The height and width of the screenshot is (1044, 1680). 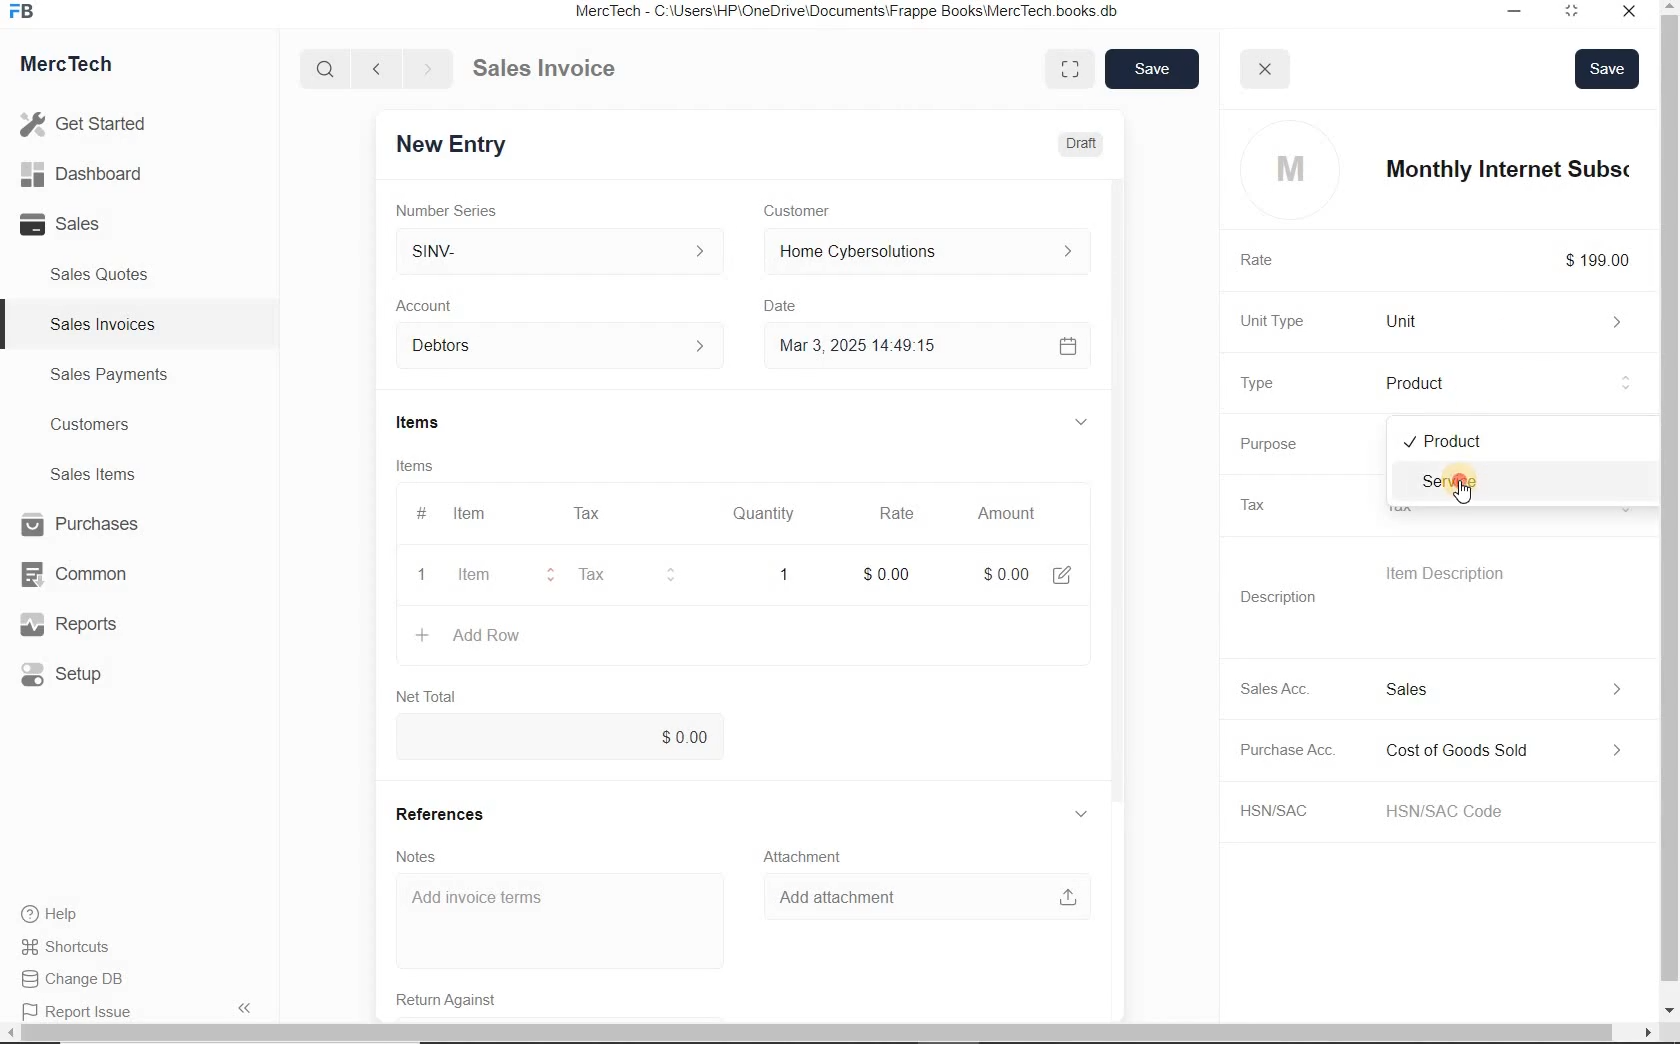 What do you see at coordinates (784, 573) in the screenshot?
I see `quatity: 1` at bounding box center [784, 573].